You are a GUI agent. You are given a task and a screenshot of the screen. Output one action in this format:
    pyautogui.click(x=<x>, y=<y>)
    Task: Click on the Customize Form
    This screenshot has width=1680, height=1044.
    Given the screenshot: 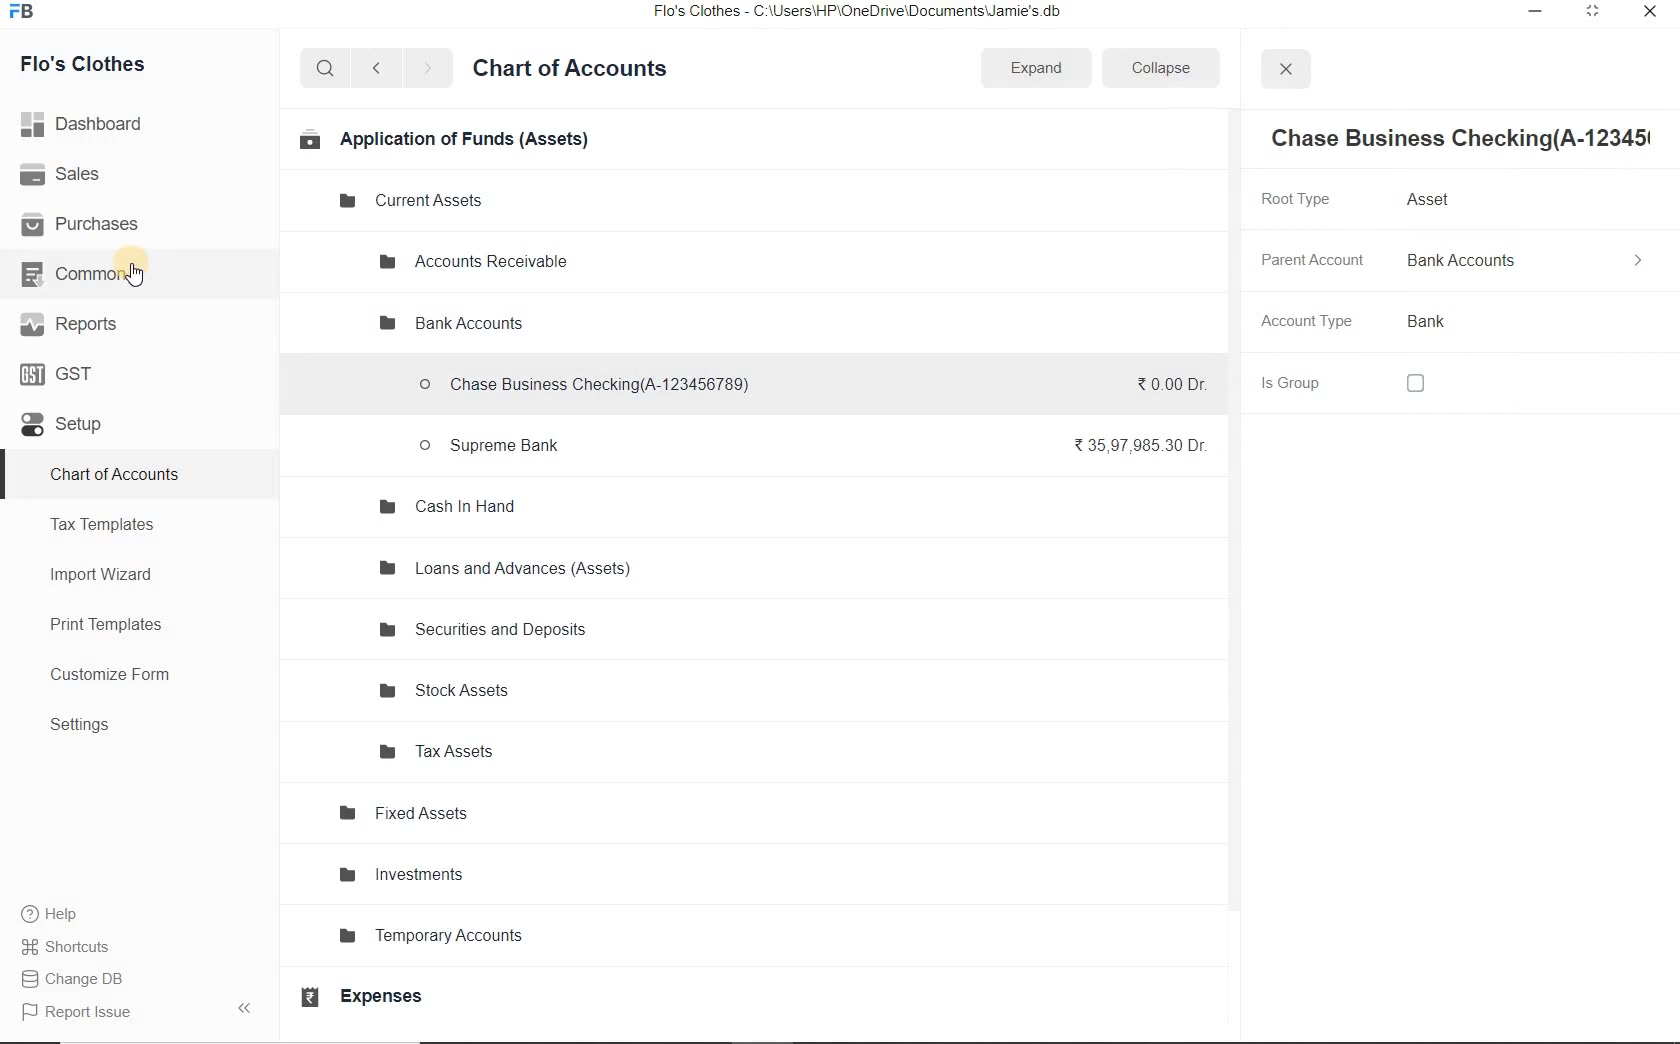 What is the action you would take?
    pyautogui.click(x=119, y=676)
    